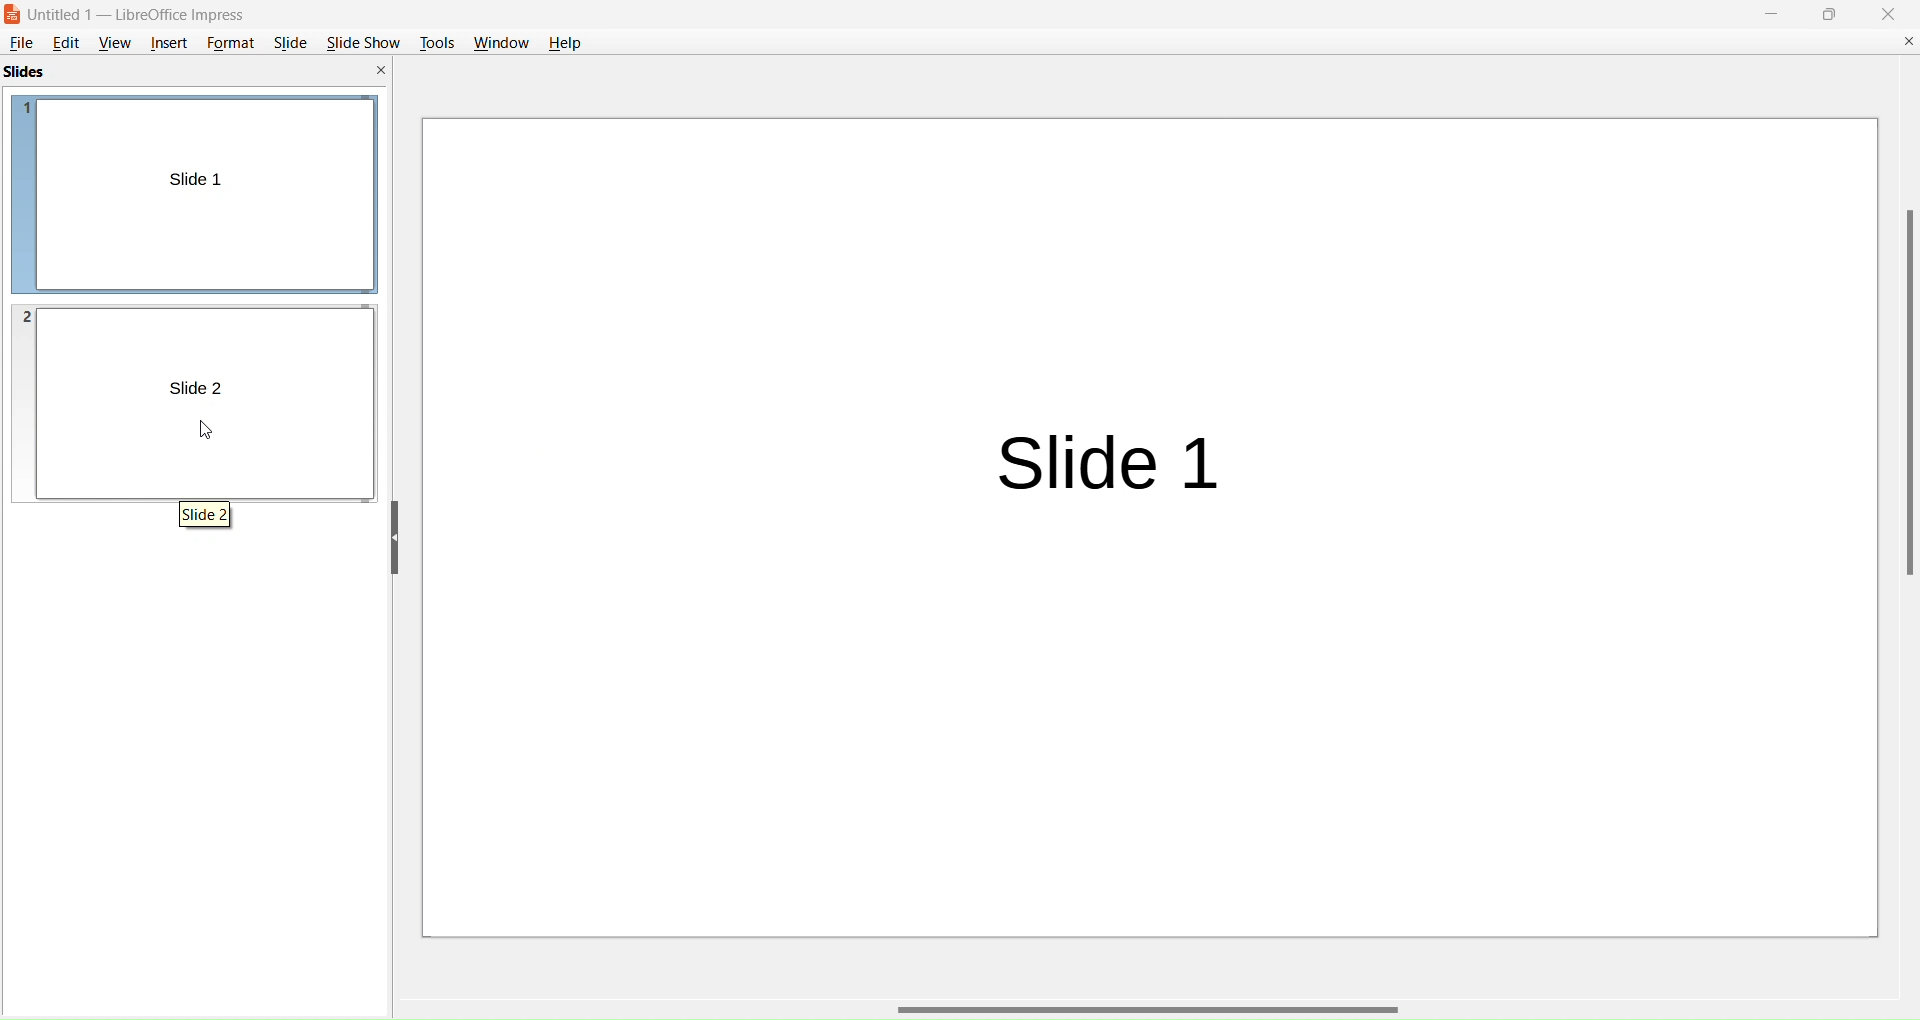  I want to click on close document, so click(1906, 42).